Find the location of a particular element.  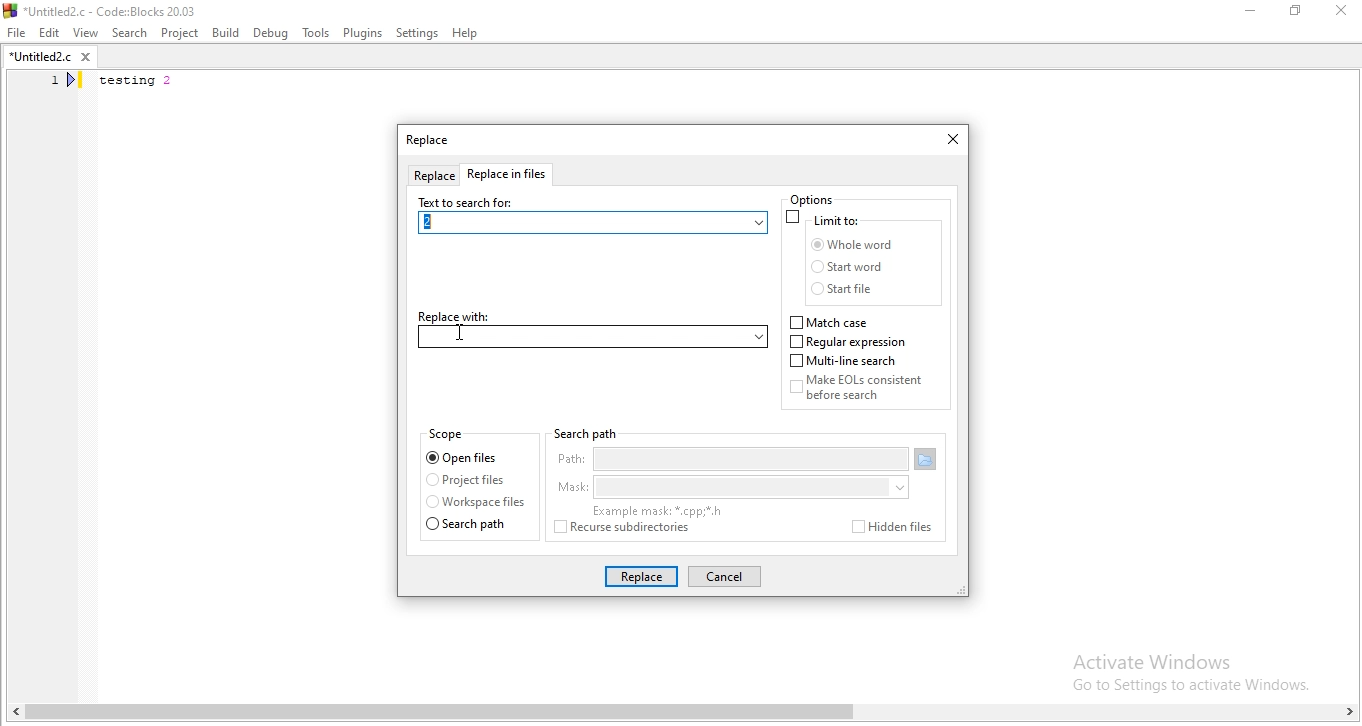

Help is located at coordinates (467, 33).